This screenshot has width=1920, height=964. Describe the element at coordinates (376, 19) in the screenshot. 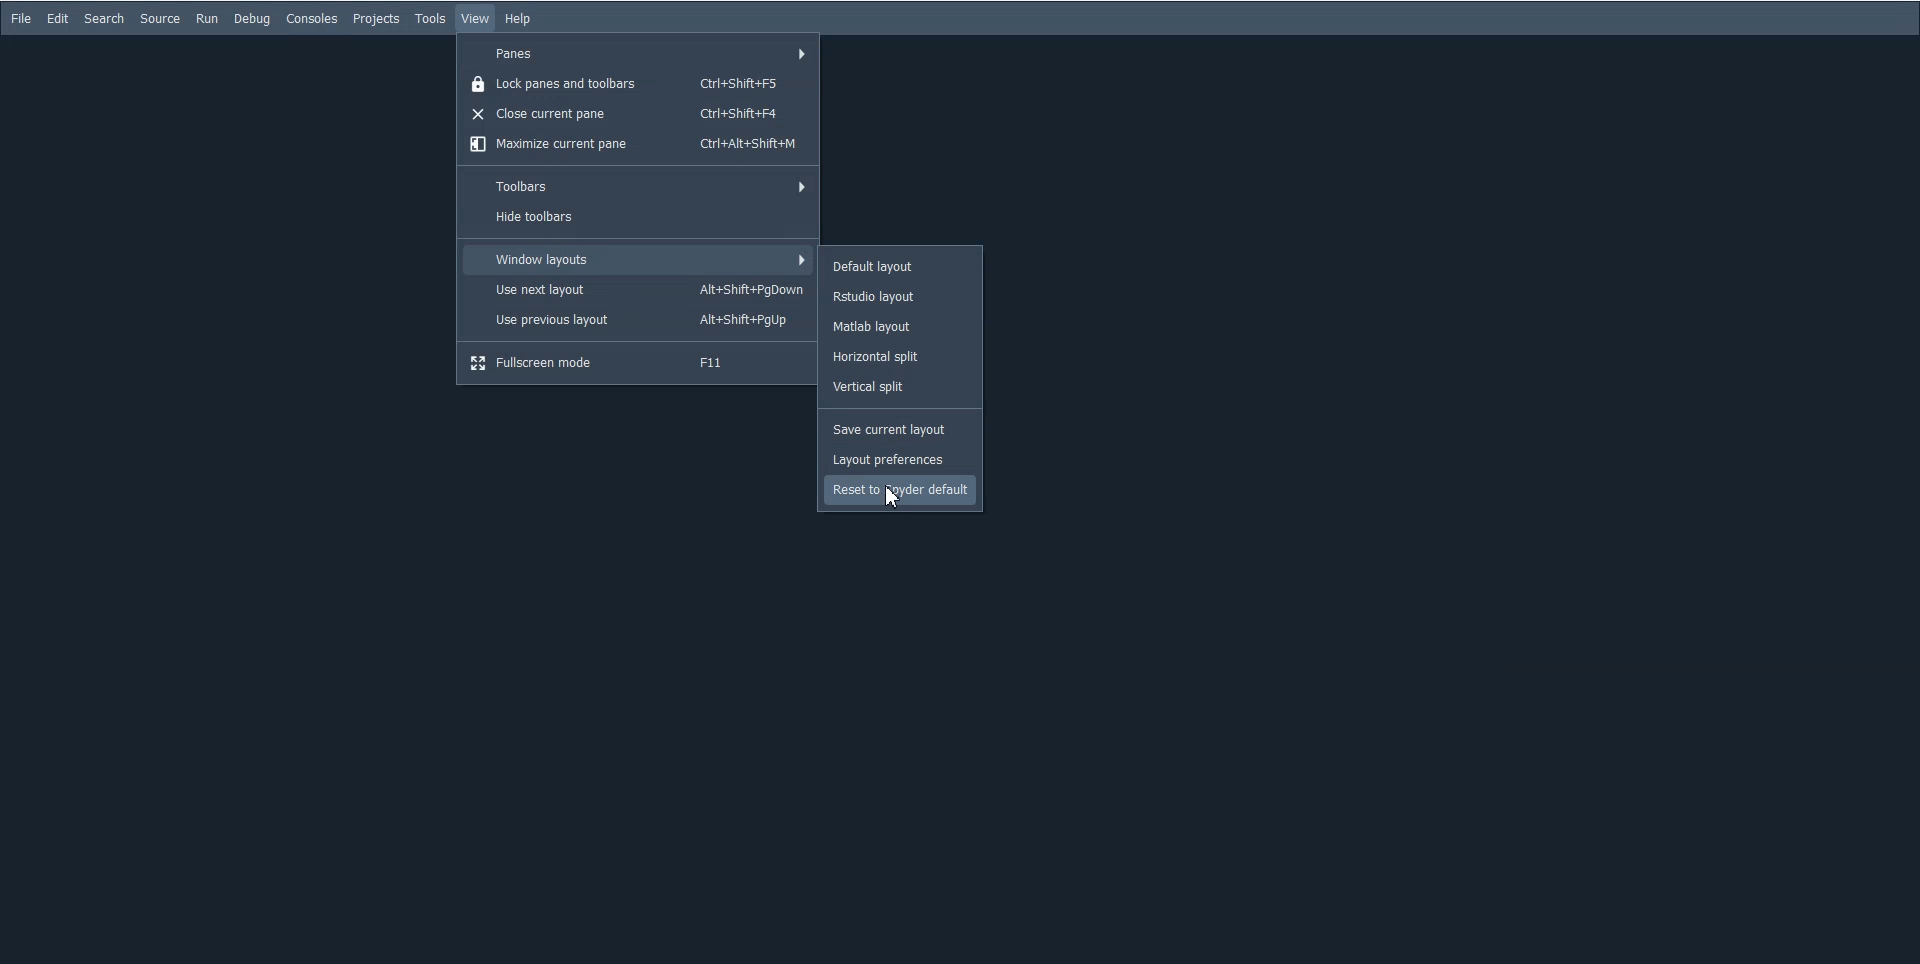

I see `Projects` at that location.